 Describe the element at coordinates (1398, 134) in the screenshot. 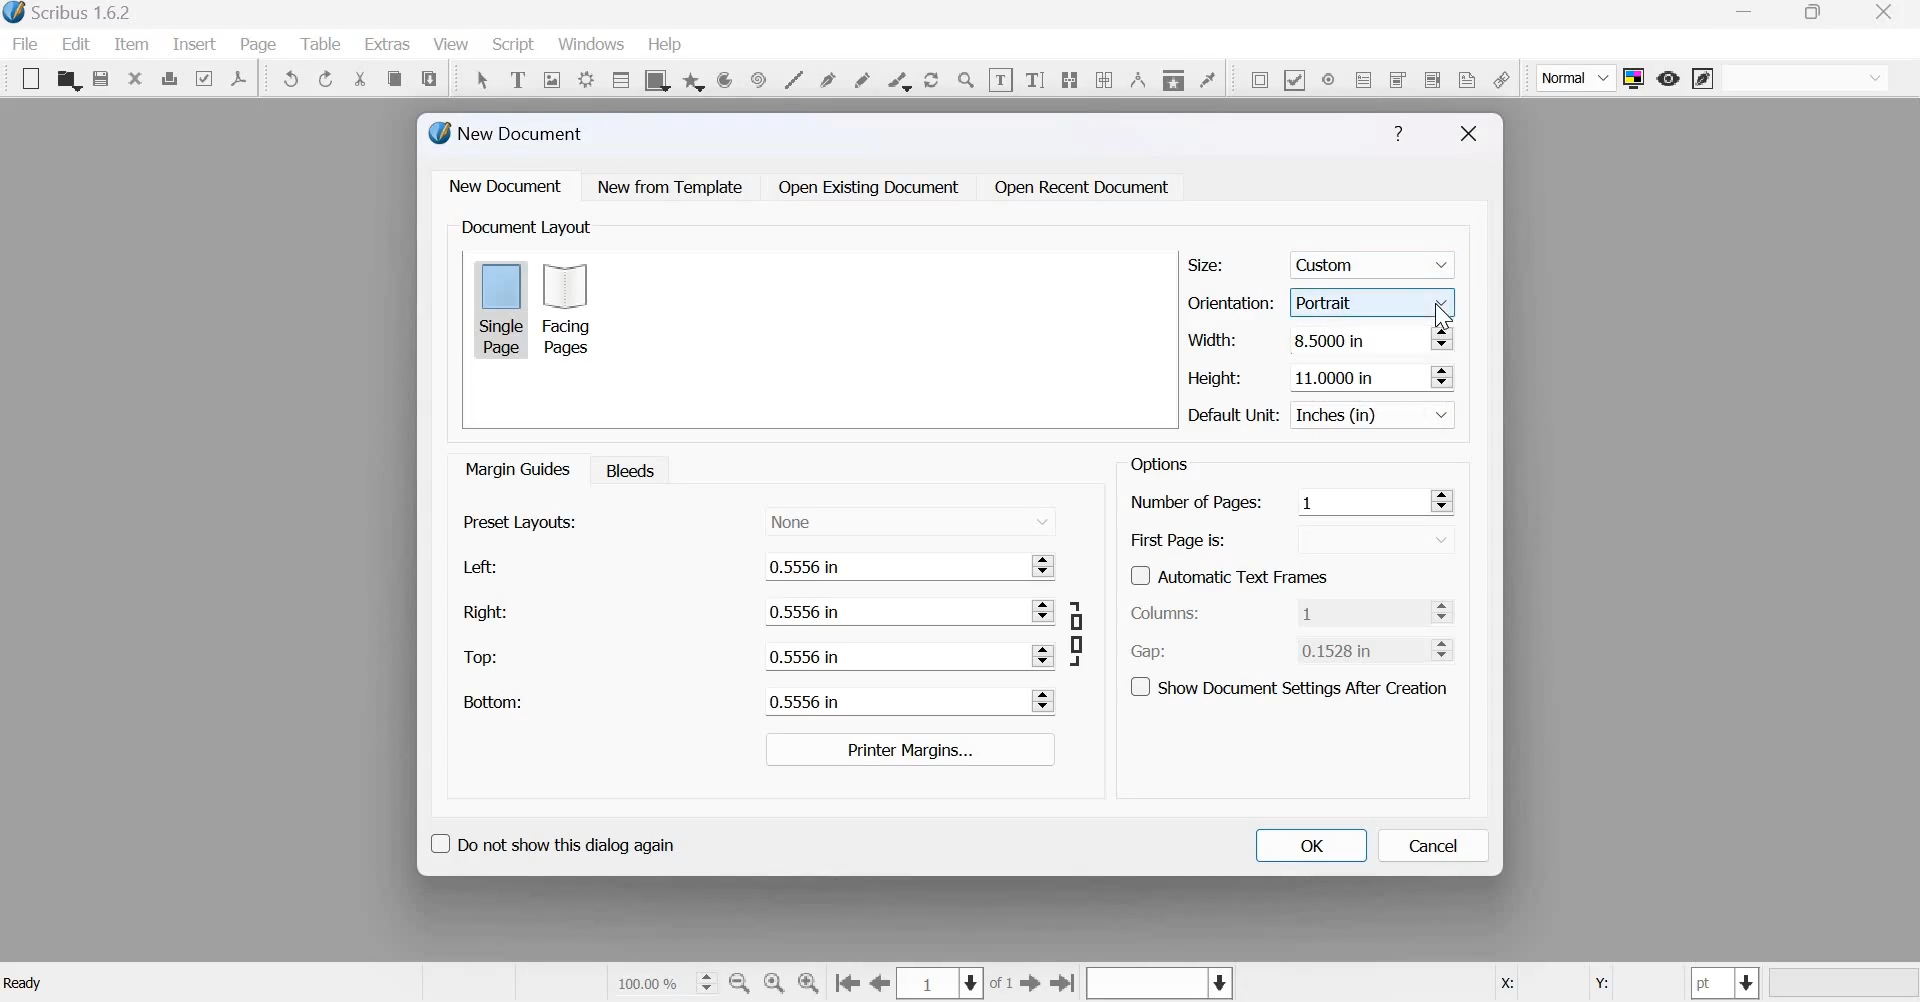

I see `Help` at that location.